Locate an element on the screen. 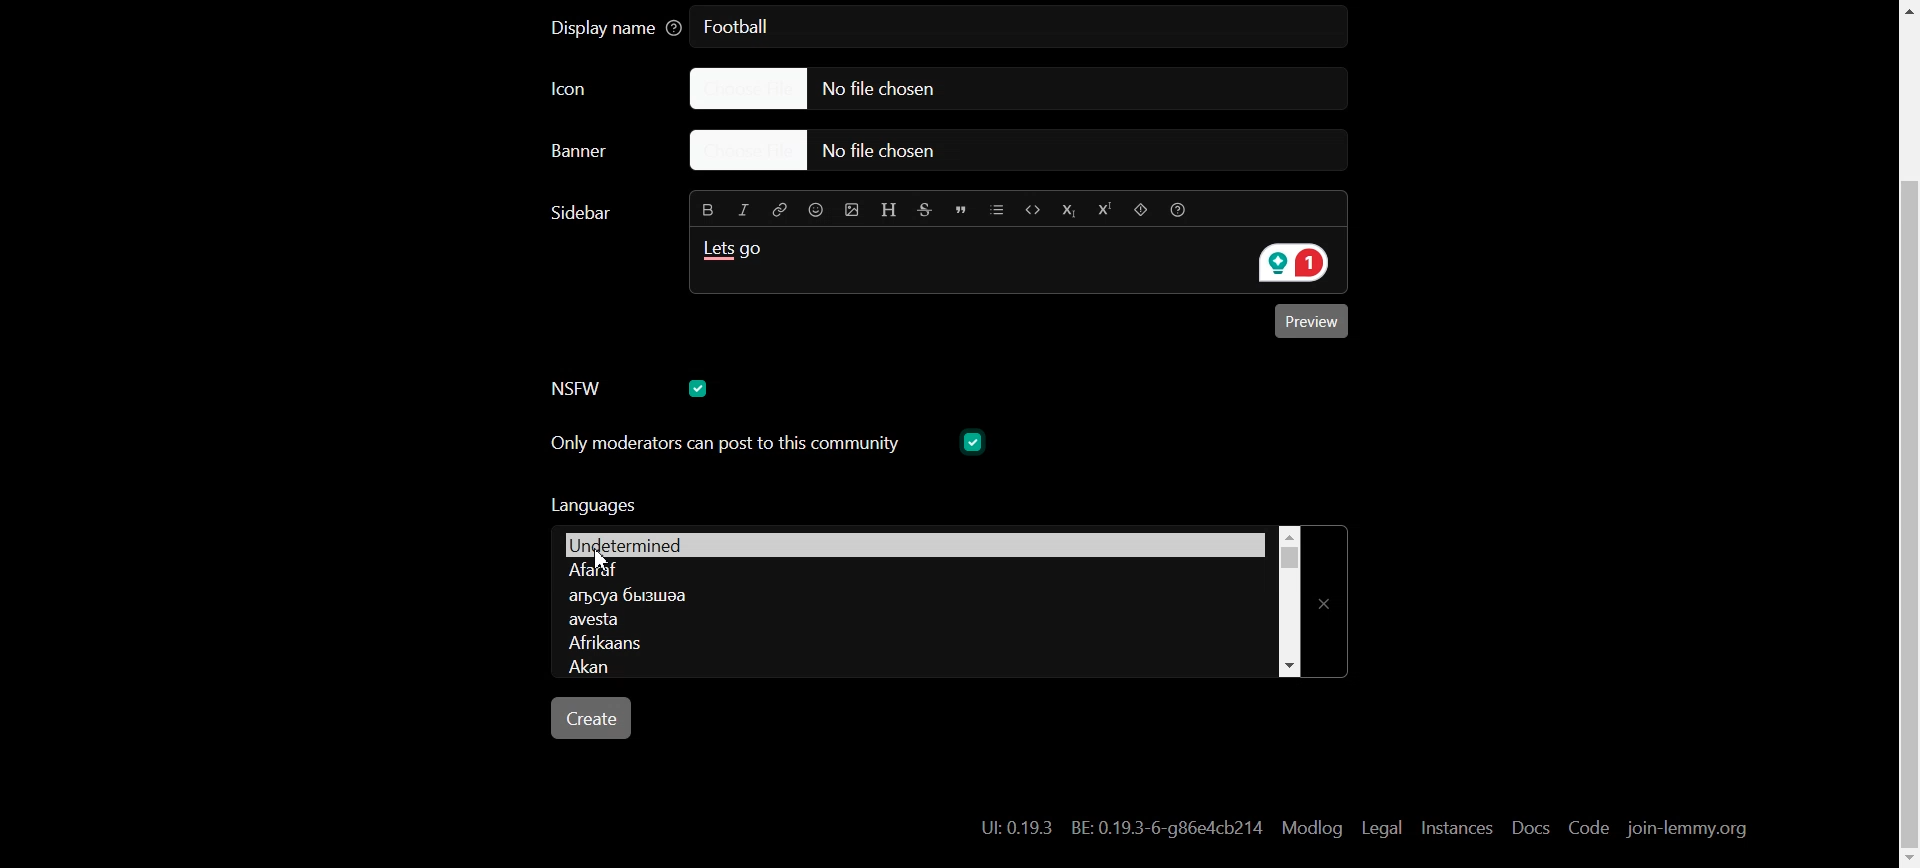 The width and height of the screenshot is (1920, 868). Modlog is located at coordinates (1312, 827).